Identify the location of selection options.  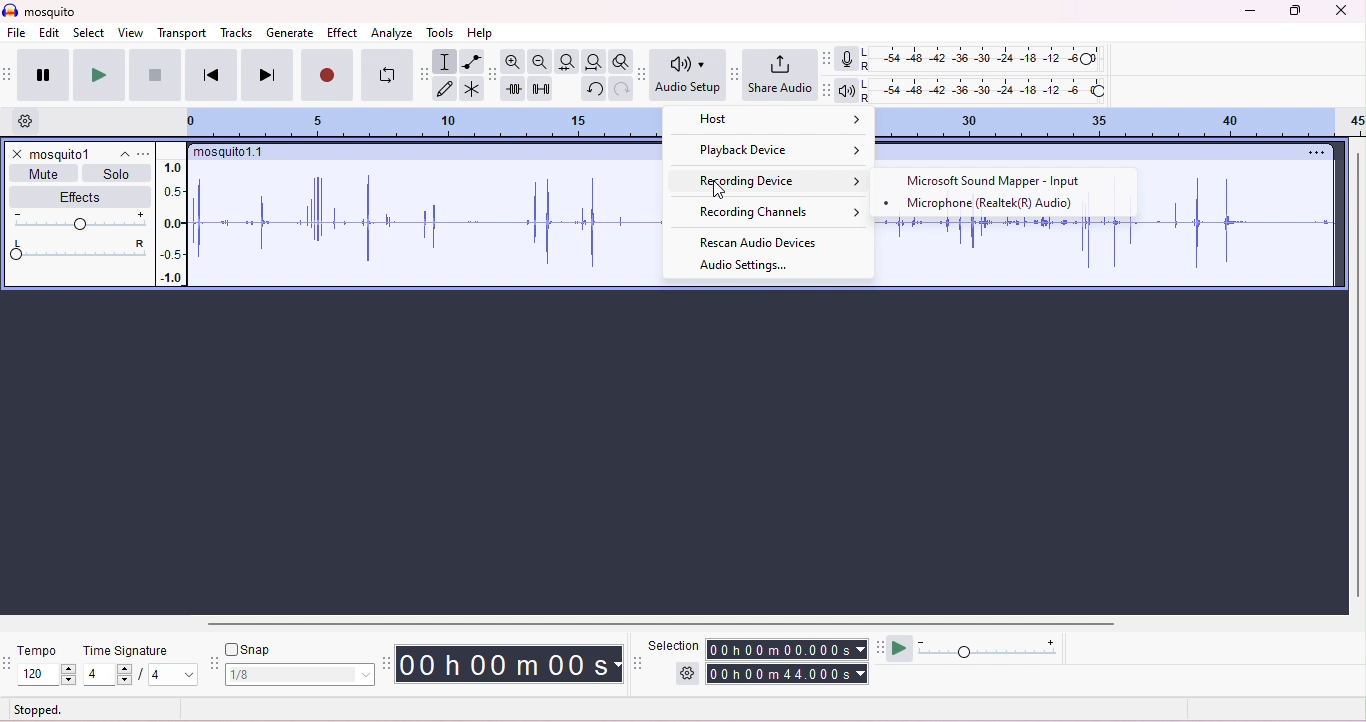
(688, 672).